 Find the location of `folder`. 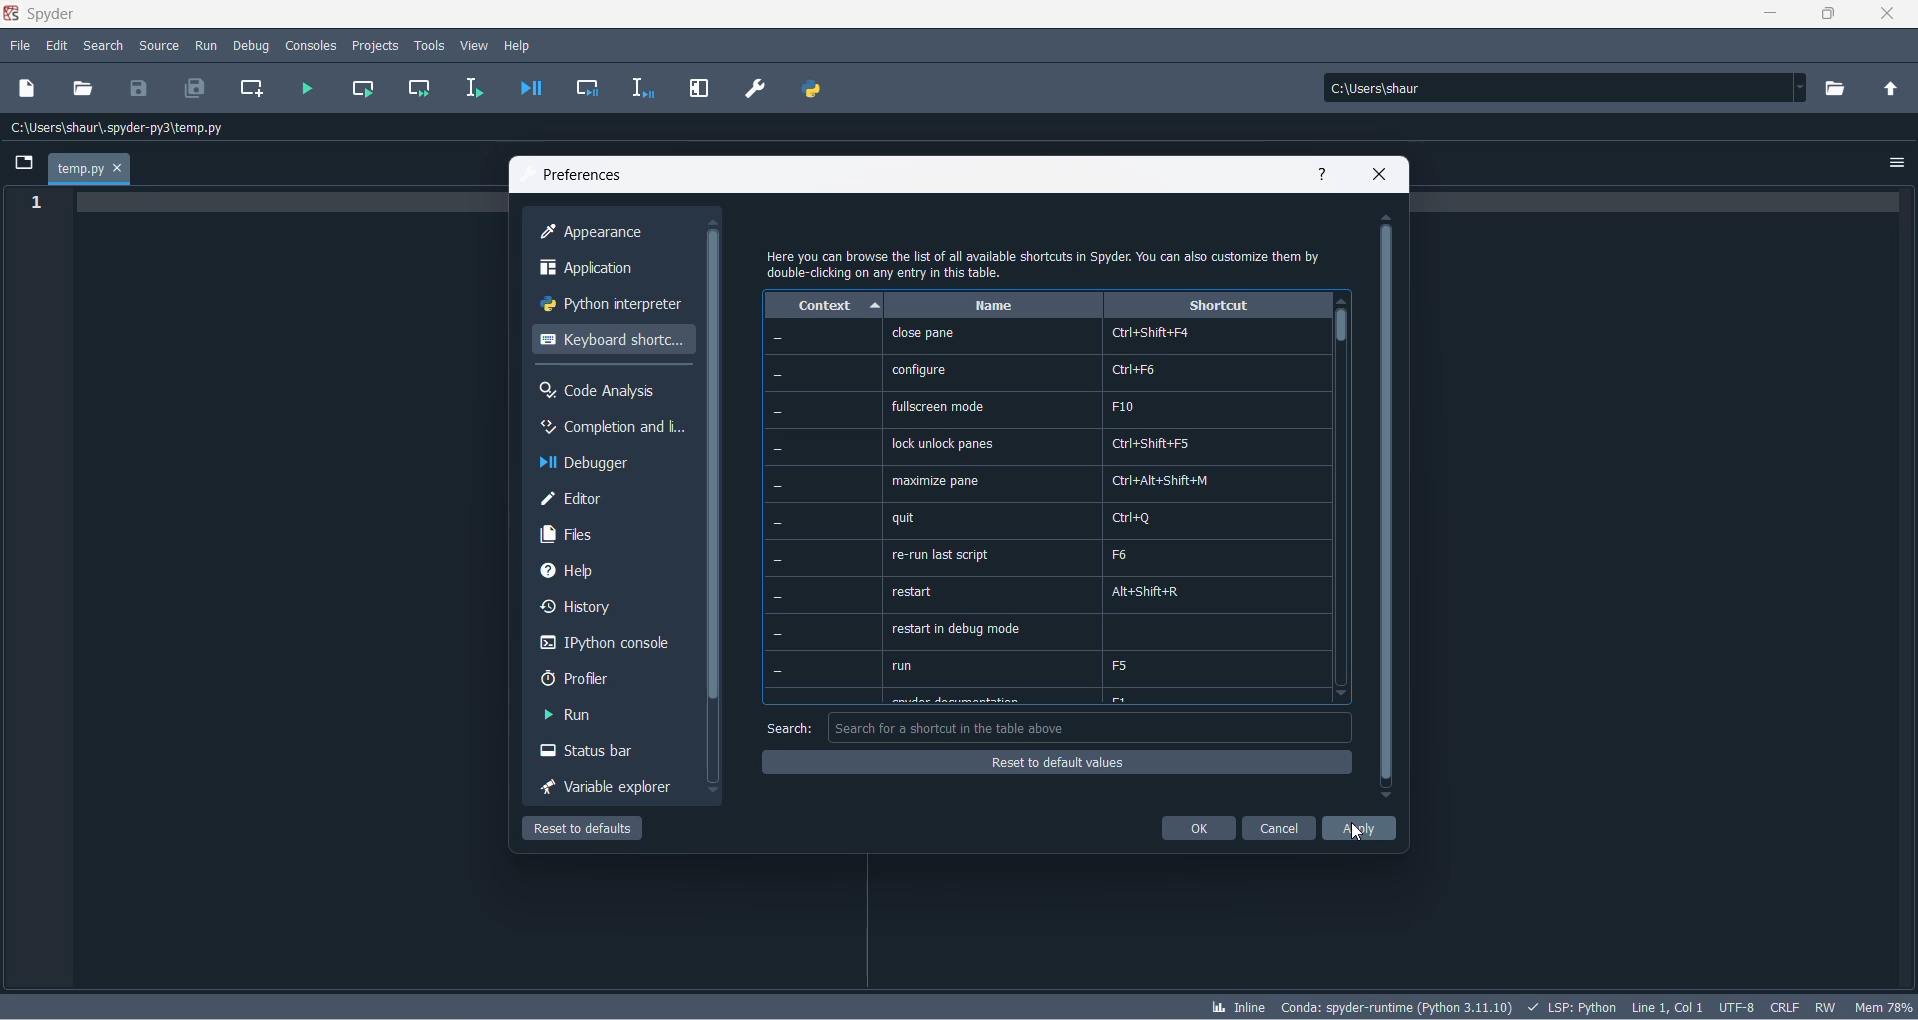

folder is located at coordinates (21, 165).